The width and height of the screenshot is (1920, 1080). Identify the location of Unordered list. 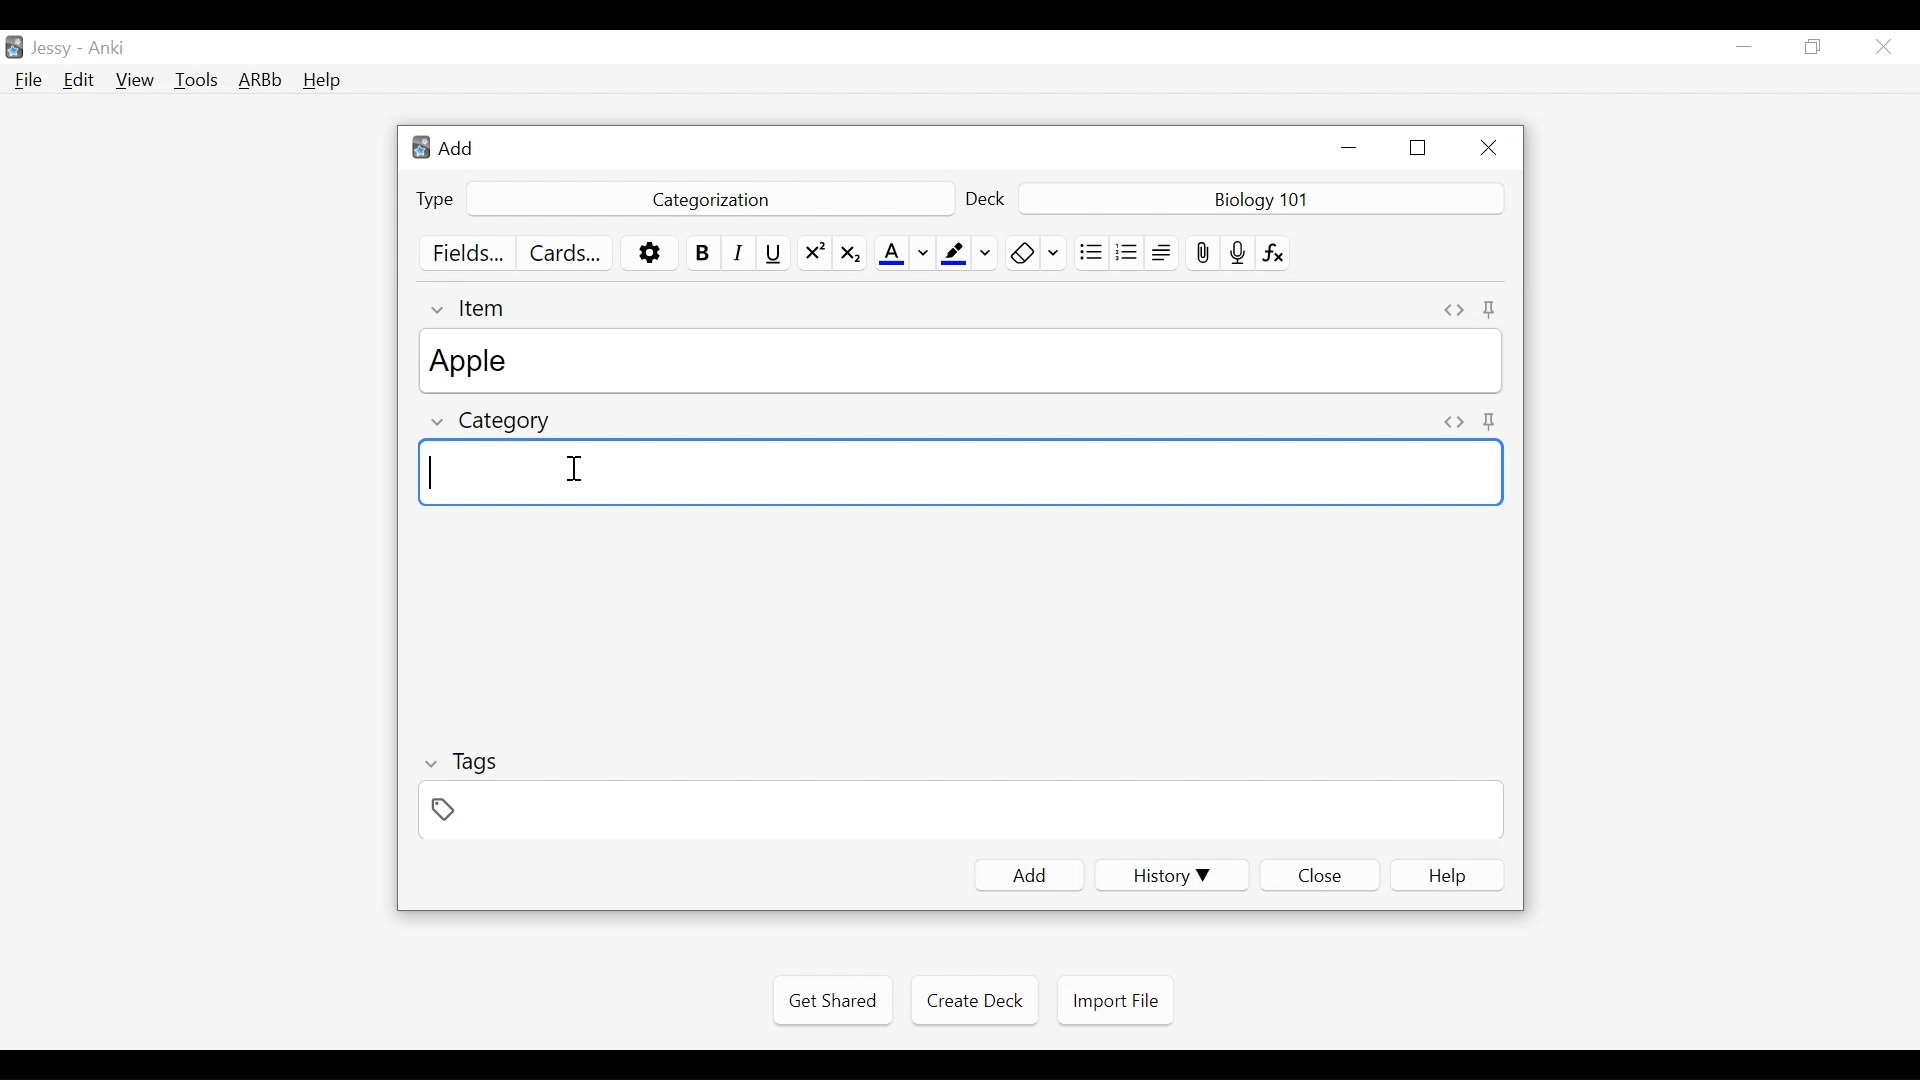
(1091, 252).